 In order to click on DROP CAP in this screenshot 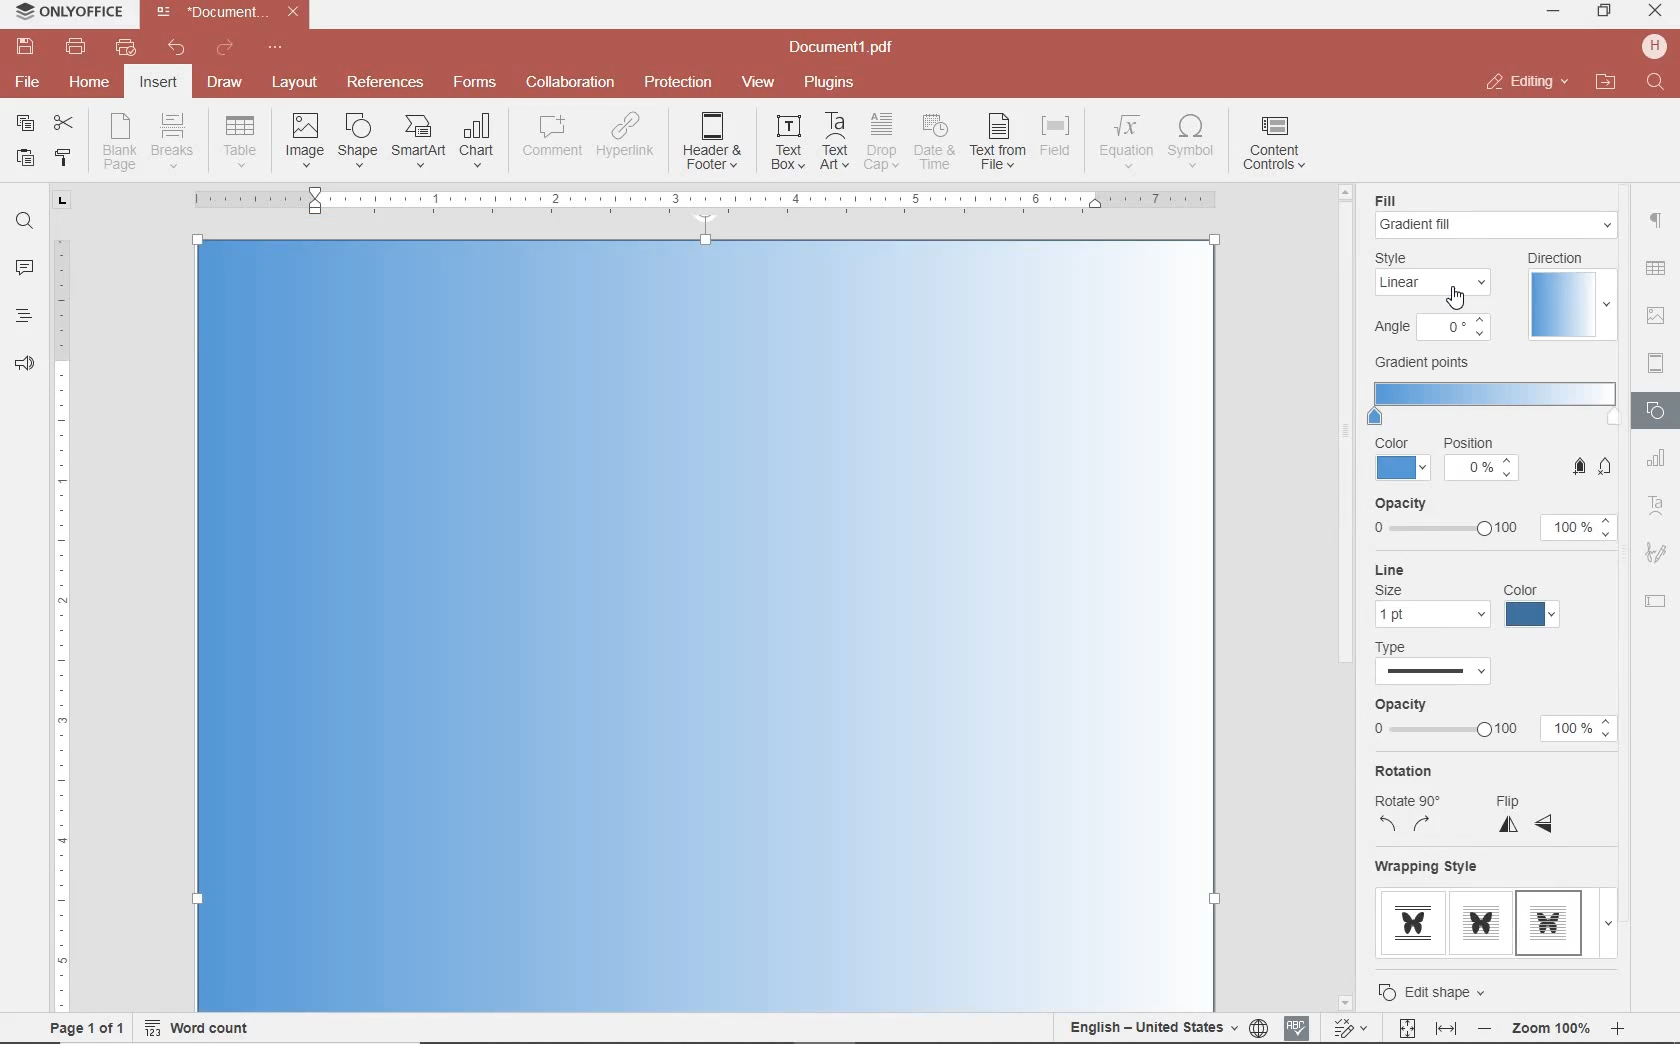, I will do `click(881, 142)`.